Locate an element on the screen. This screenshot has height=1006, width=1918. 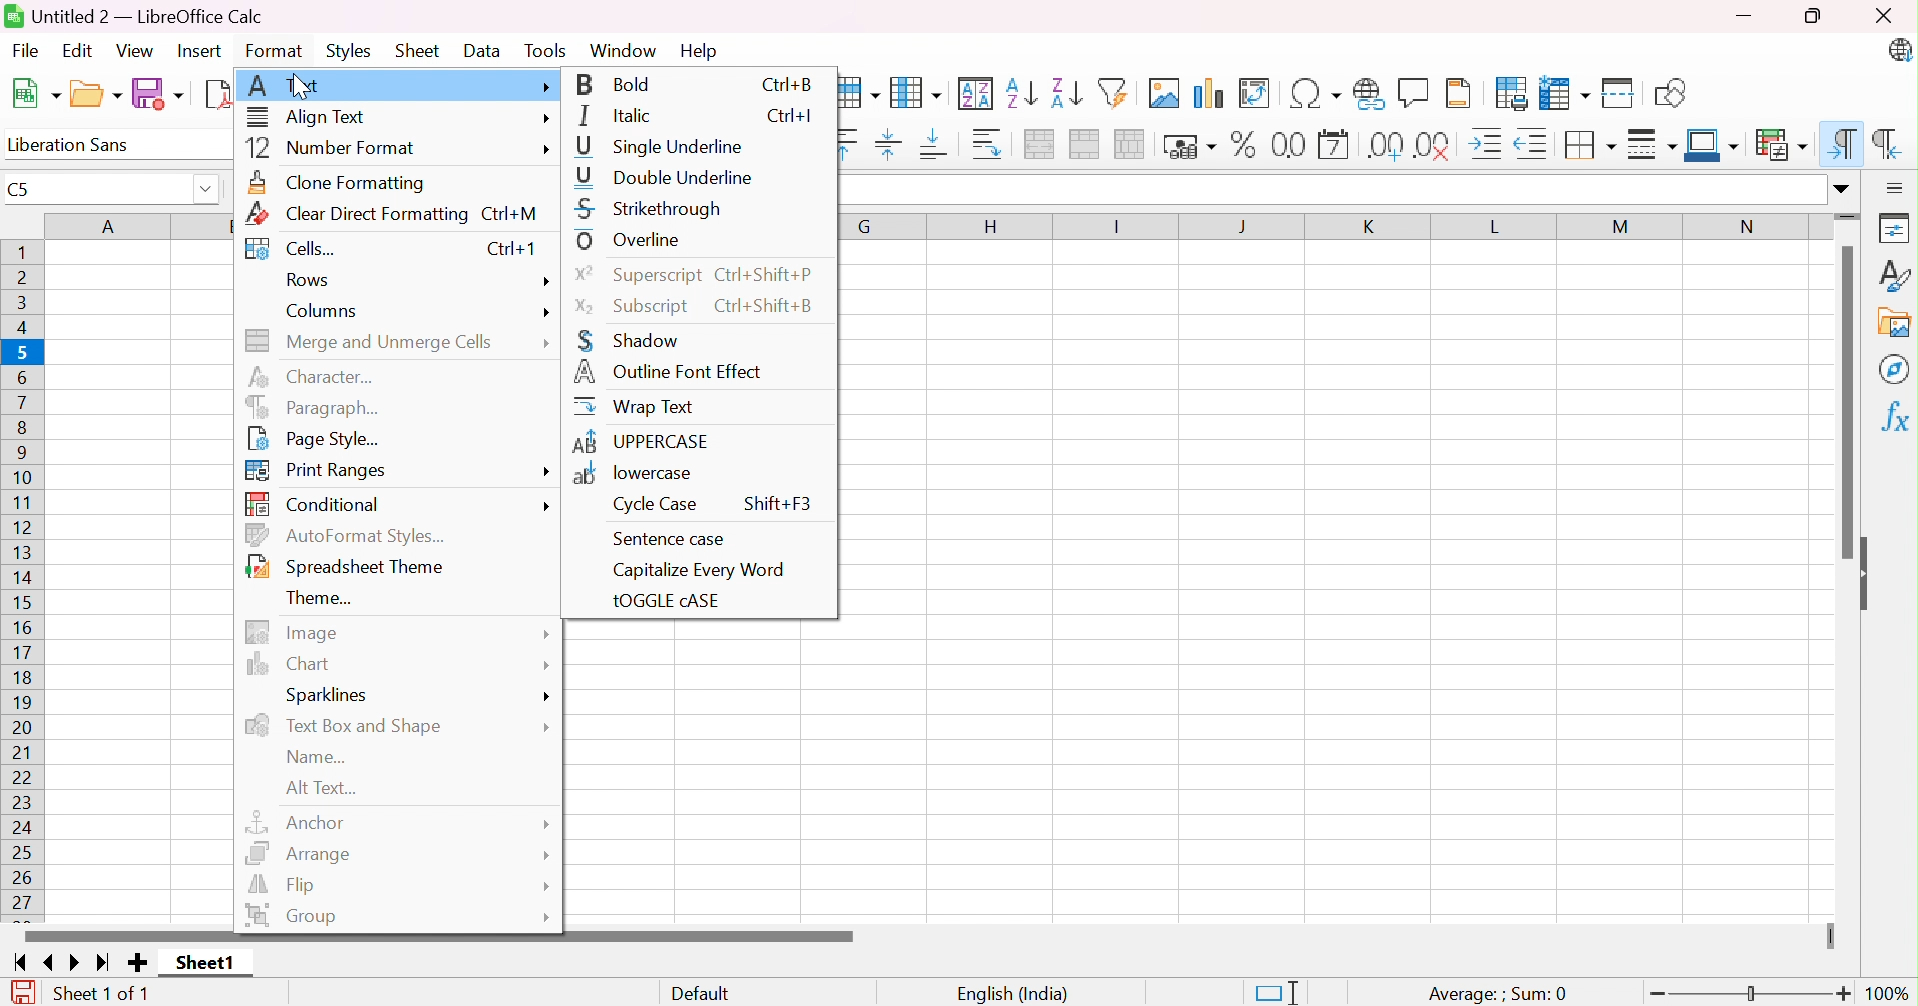
AutoFormat Styles is located at coordinates (348, 533).